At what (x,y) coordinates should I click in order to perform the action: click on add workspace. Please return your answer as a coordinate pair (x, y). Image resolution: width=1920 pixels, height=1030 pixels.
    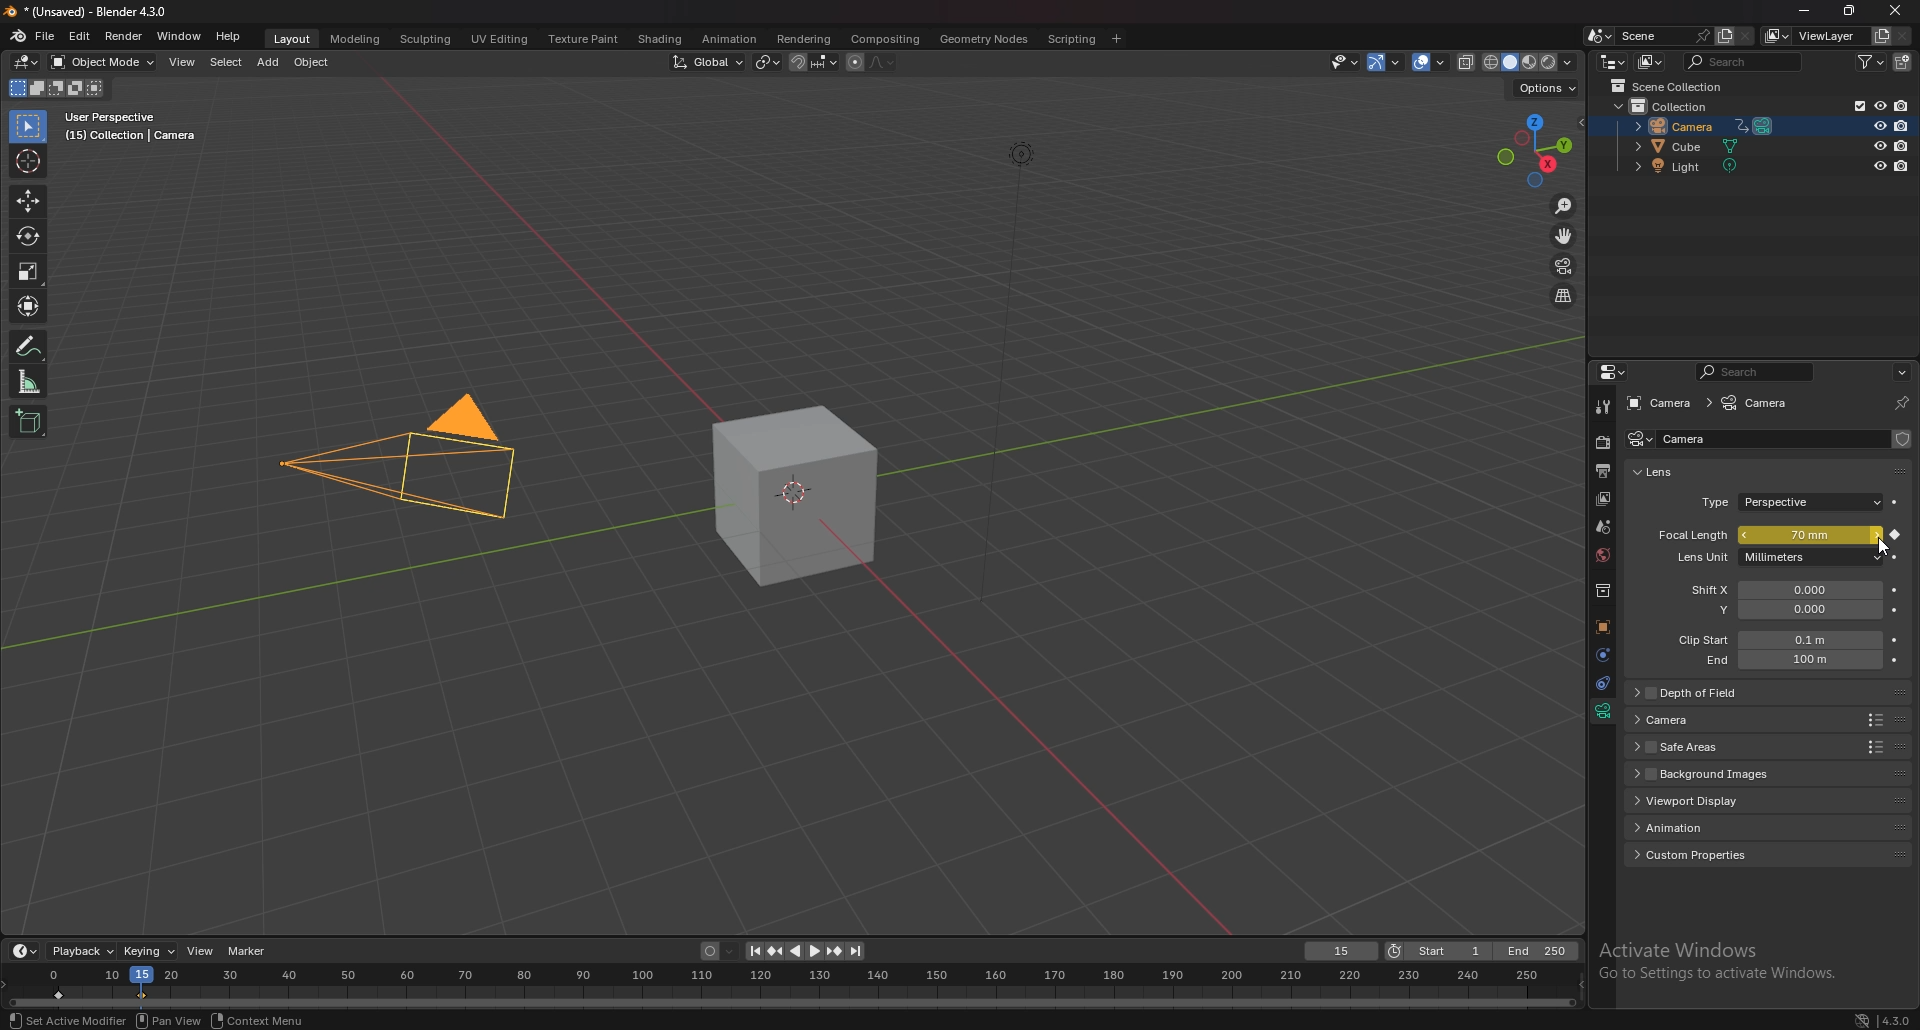
    Looking at the image, I should click on (1117, 37).